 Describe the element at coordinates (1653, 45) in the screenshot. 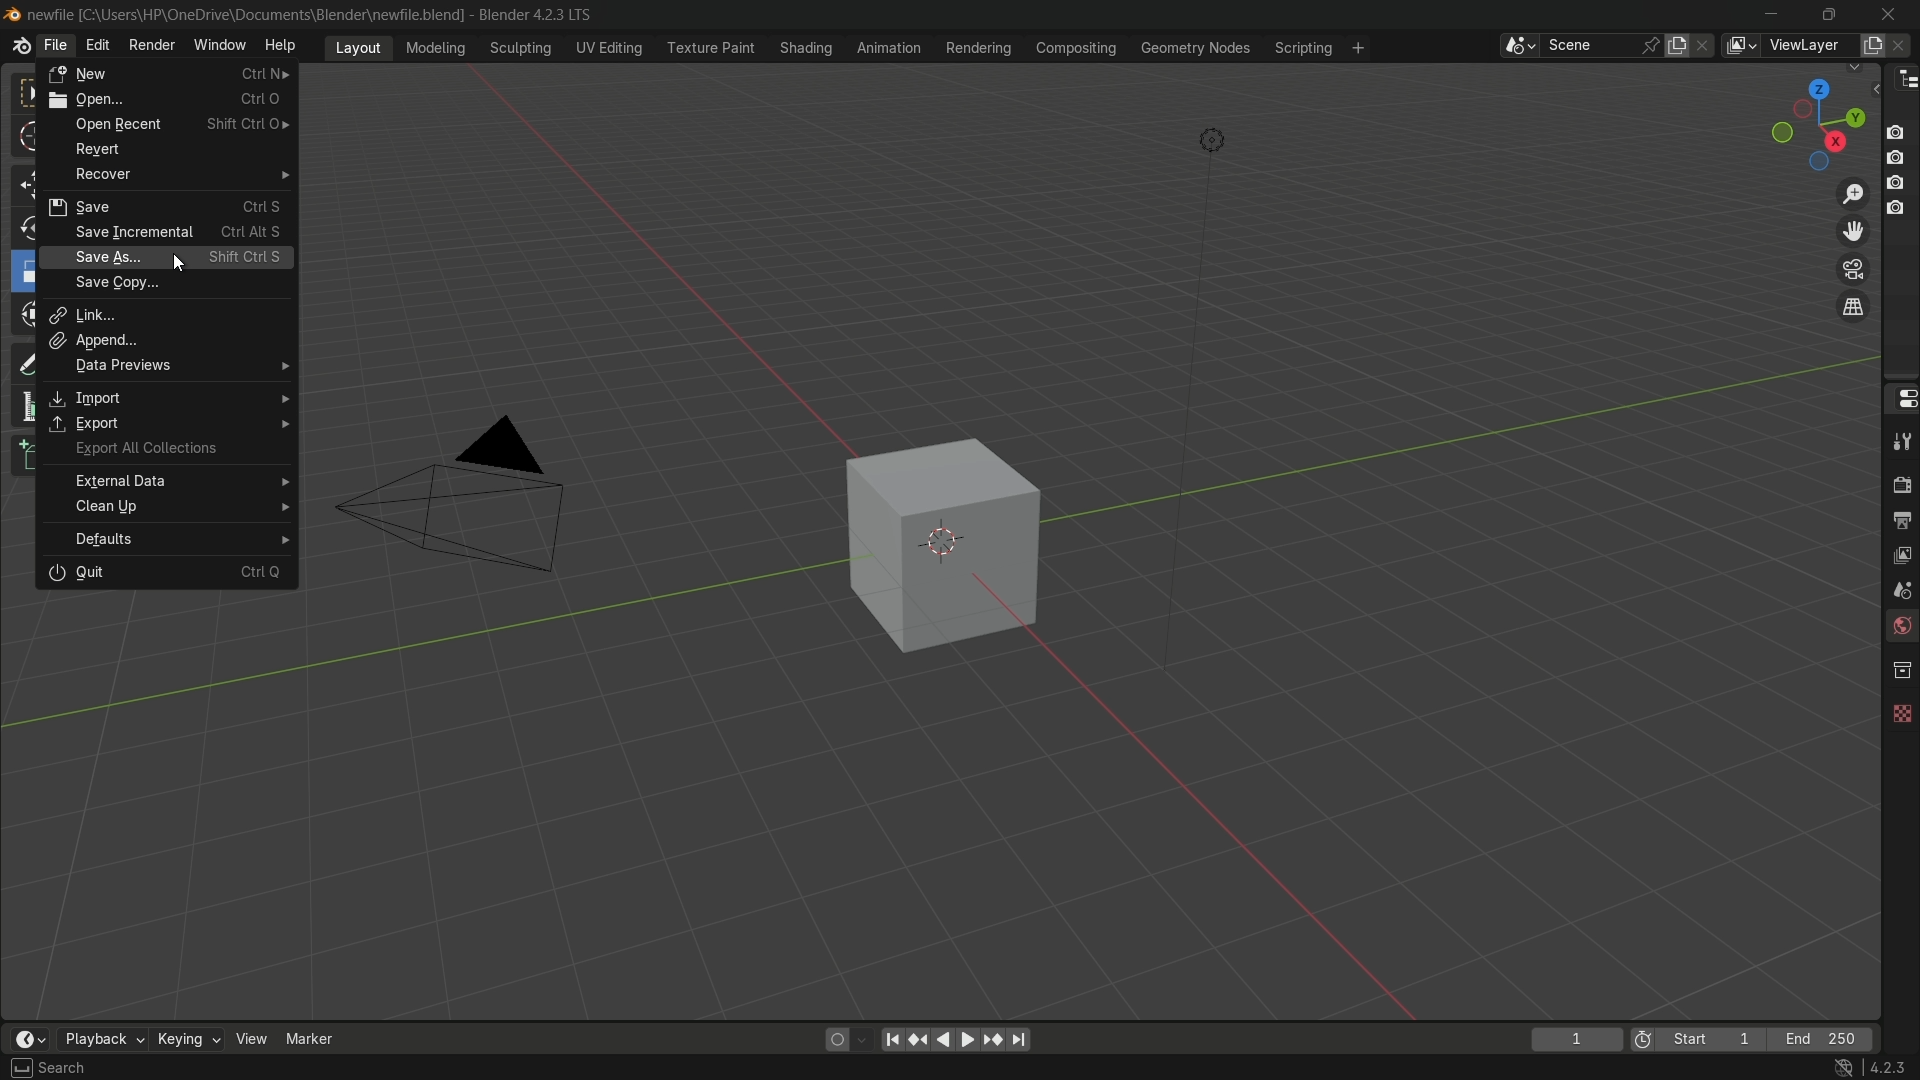

I see `pin scene to workplace` at that location.